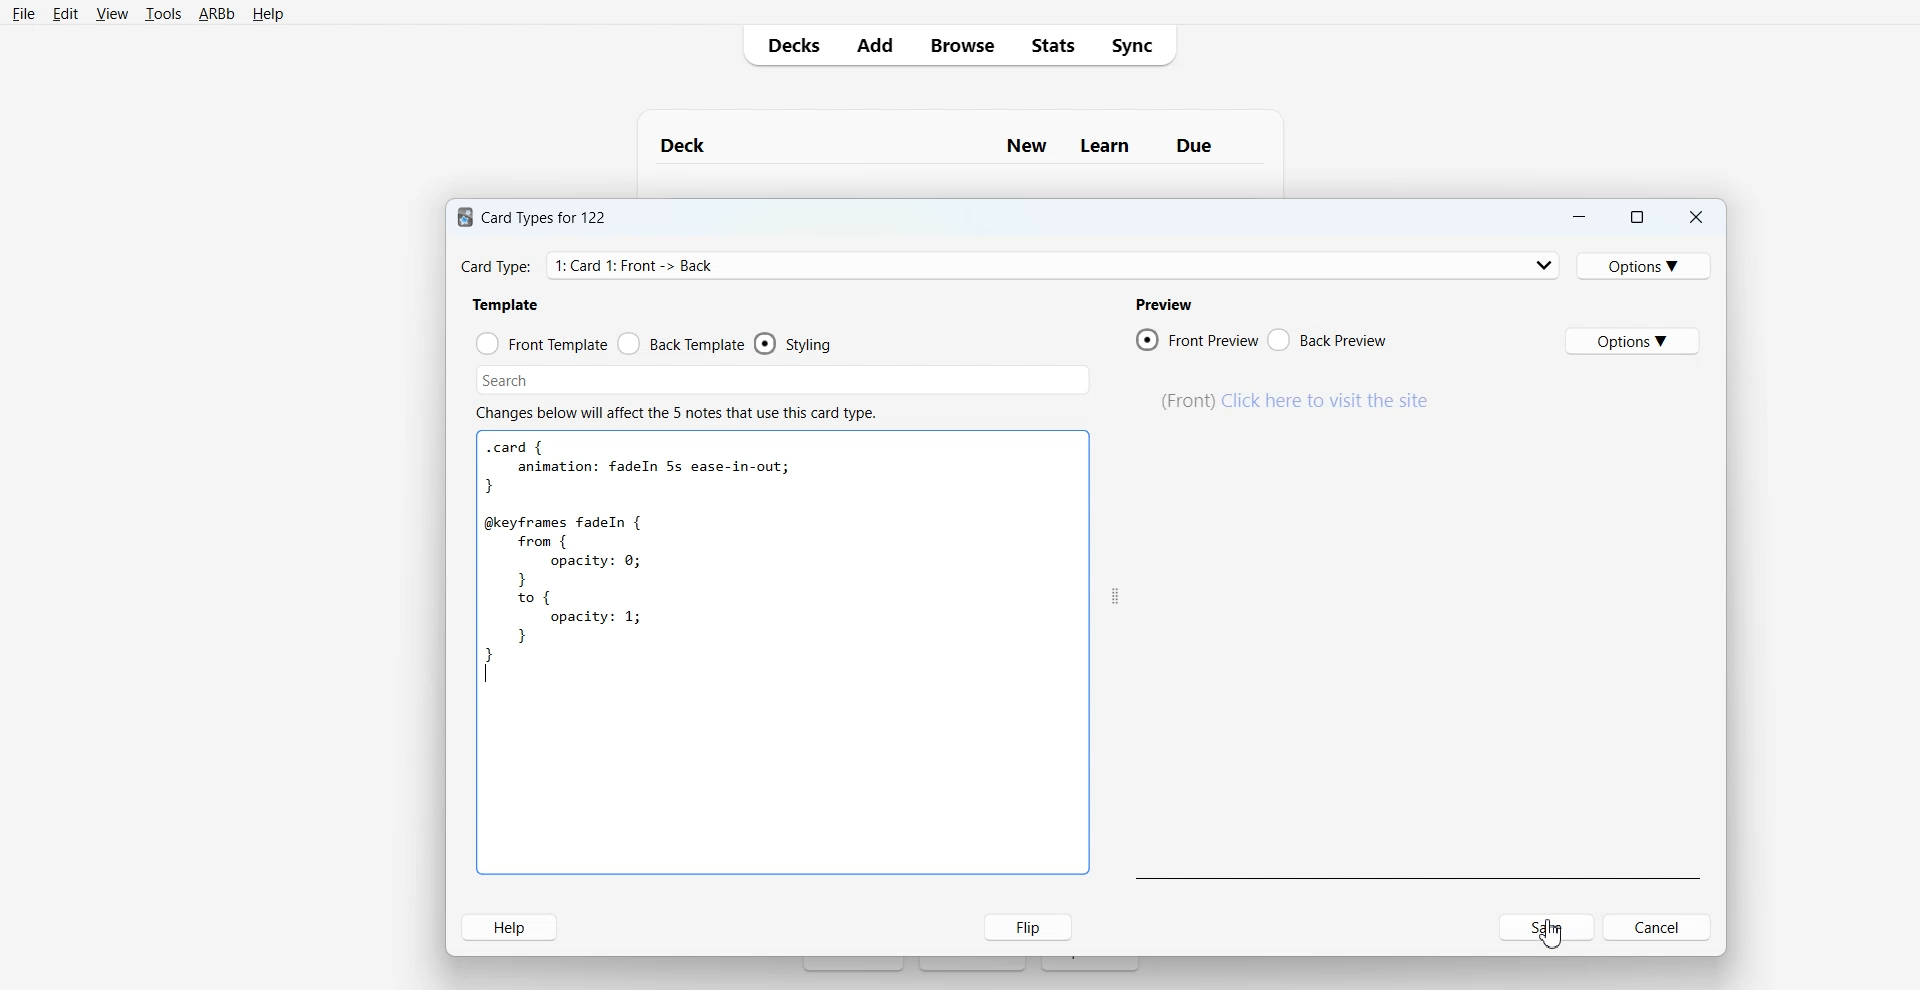  Describe the element at coordinates (679, 412) in the screenshot. I see `text 6` at that location.